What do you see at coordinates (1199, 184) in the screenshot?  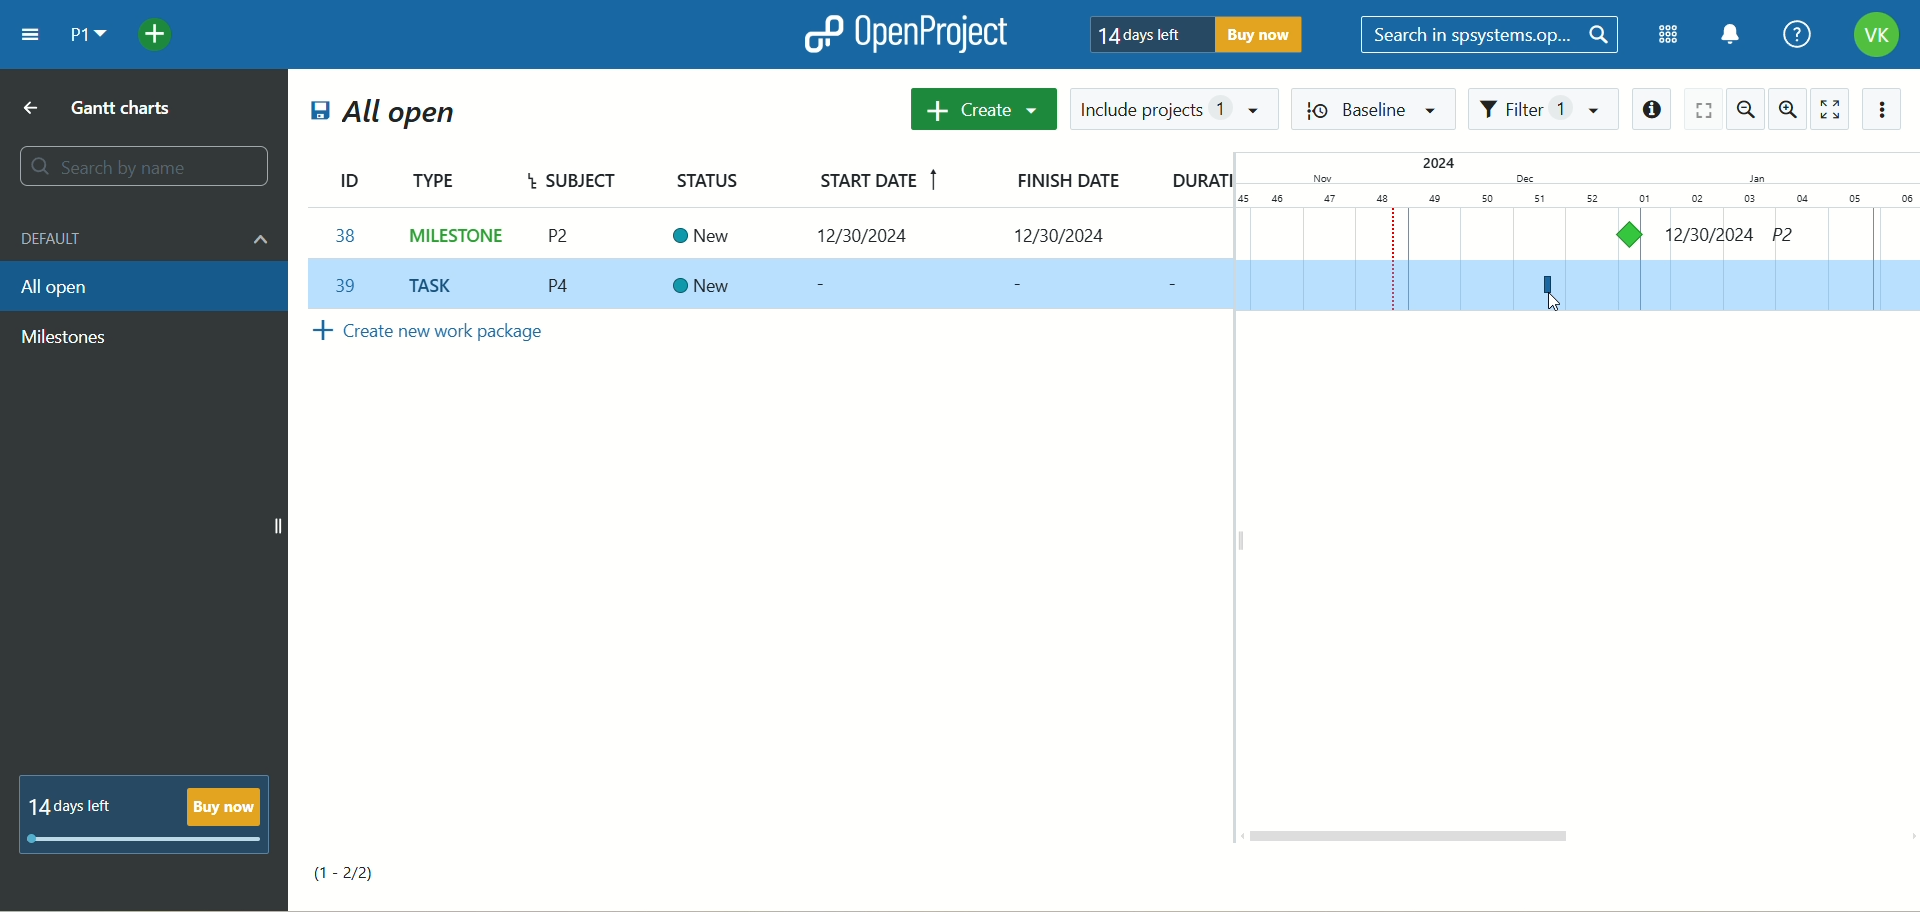 I see `duration` at bounding box center [1199, 184].